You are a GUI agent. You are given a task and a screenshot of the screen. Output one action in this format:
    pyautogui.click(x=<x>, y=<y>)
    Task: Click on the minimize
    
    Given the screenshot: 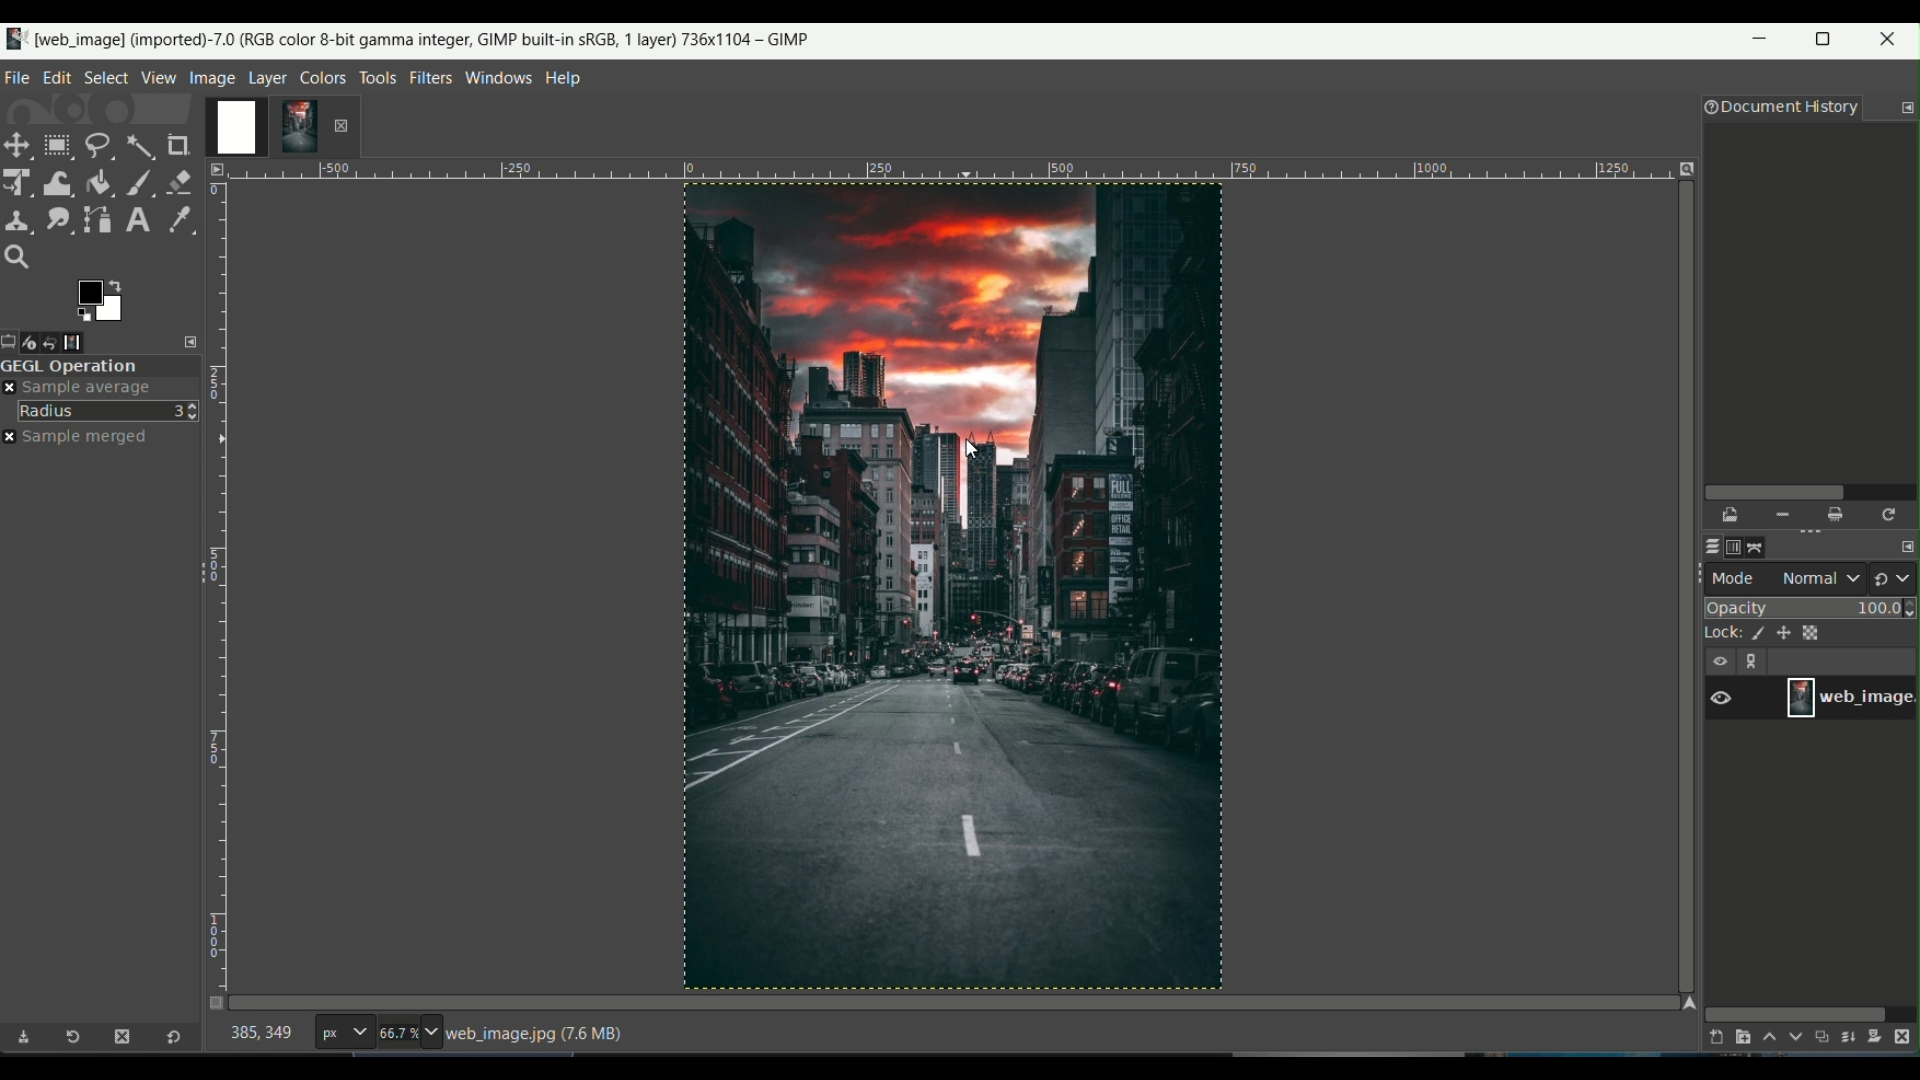 What is the action you would take?
    pyautogui.click(x=1761, y=43)
    